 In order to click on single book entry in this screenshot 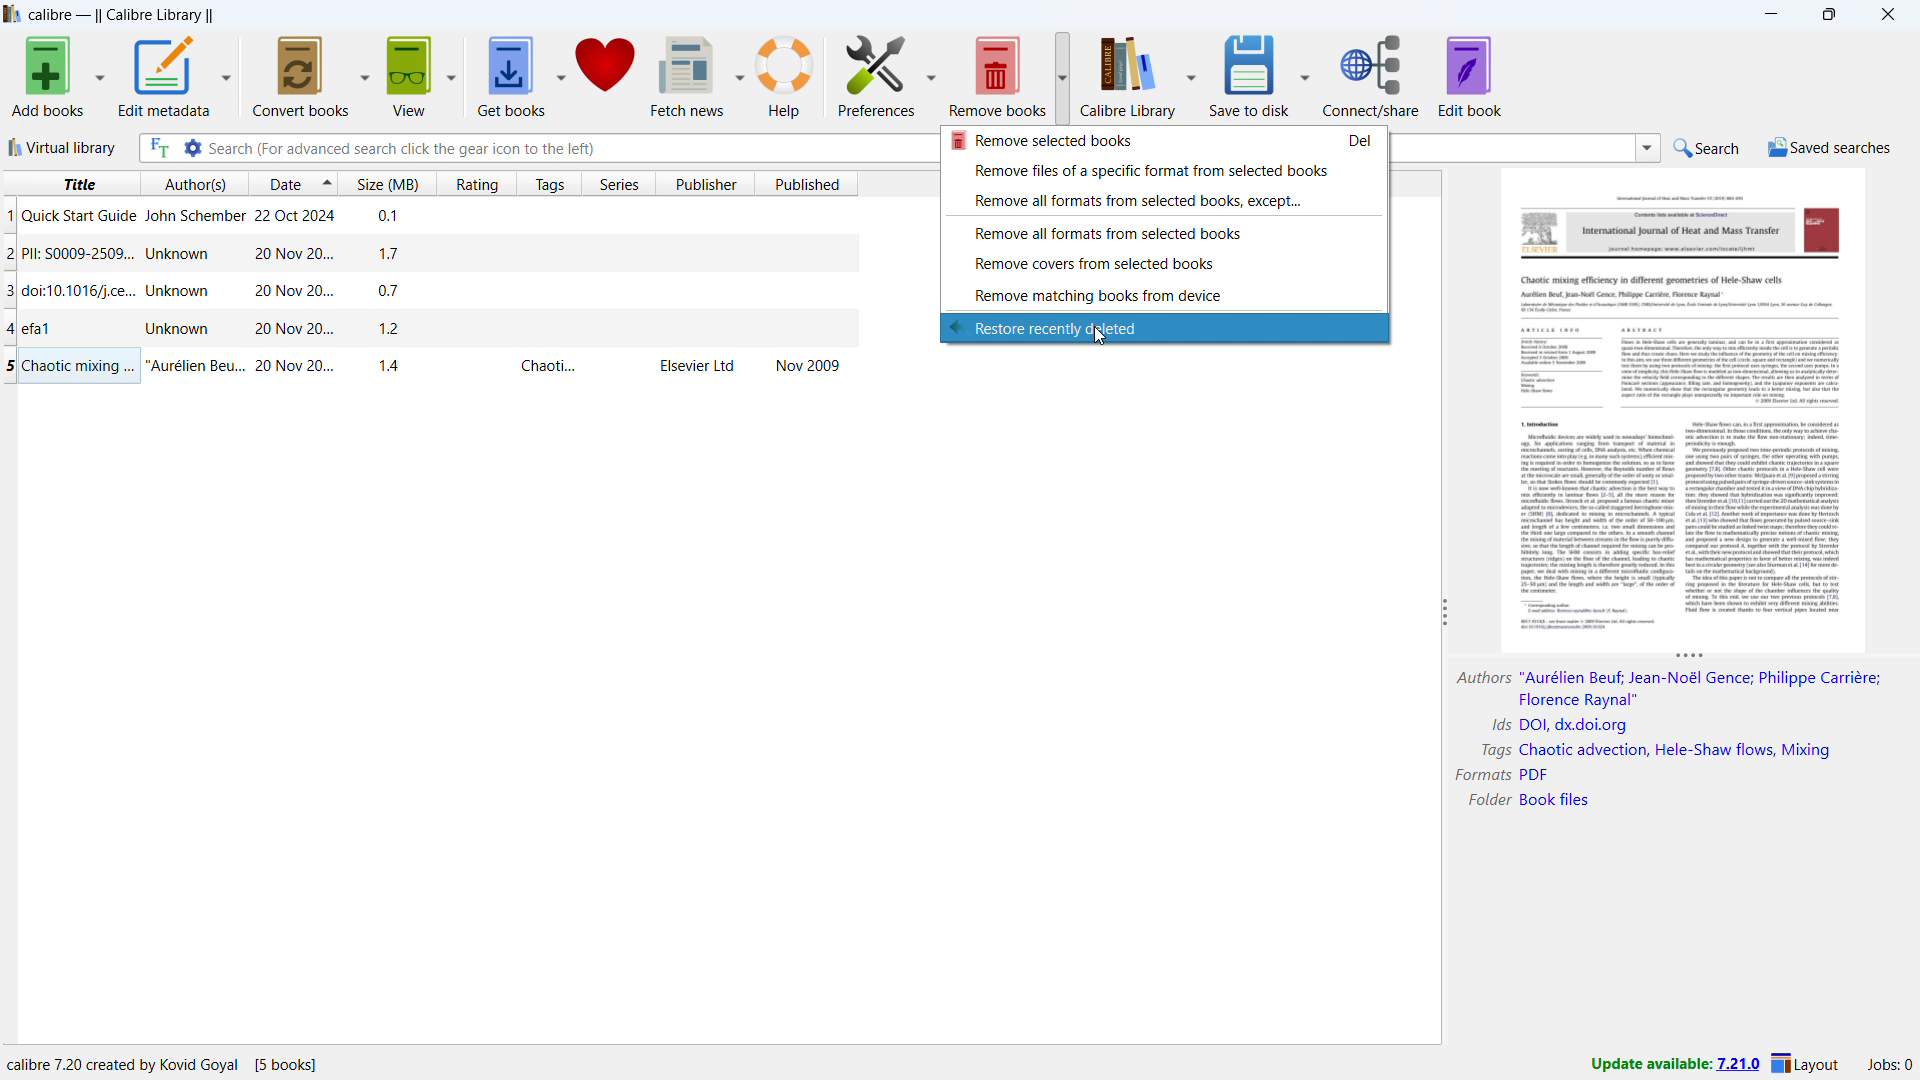, I will do `click(430, 218)`.